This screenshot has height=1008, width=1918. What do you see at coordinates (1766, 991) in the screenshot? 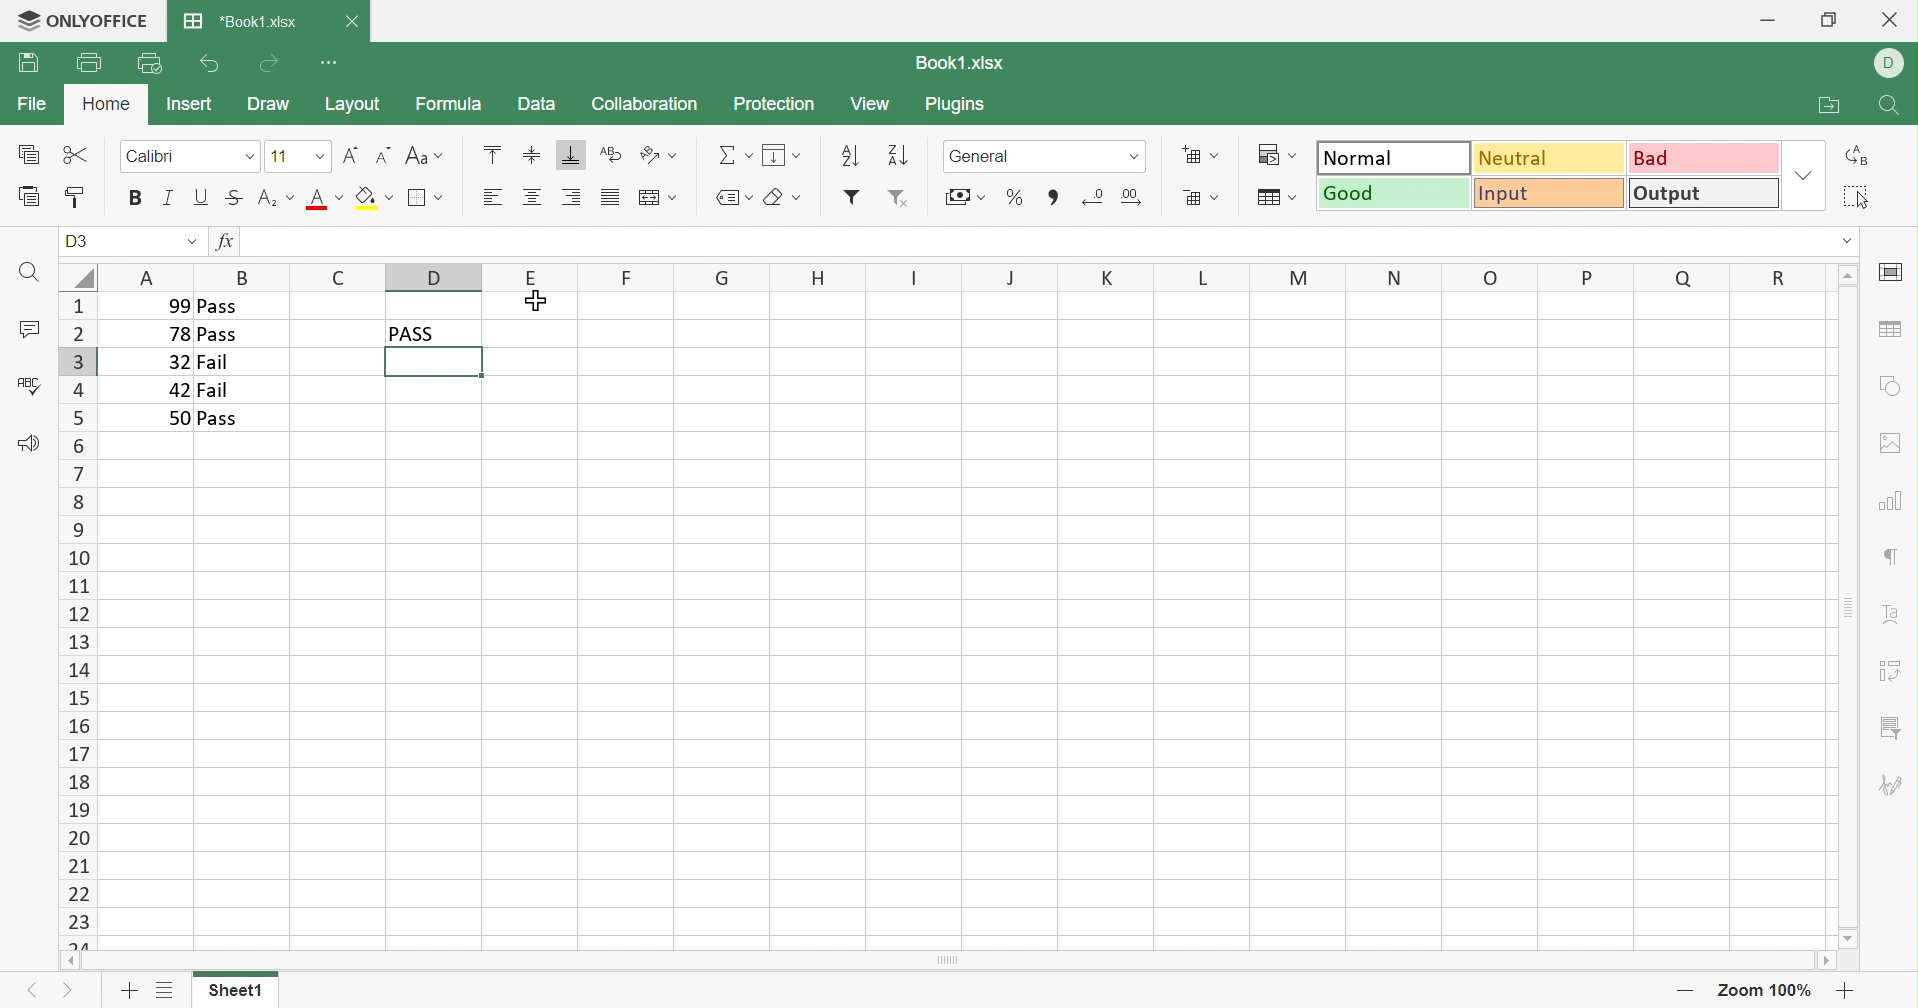
I see `Zoom 100%` at bounding box center [1766, 991].